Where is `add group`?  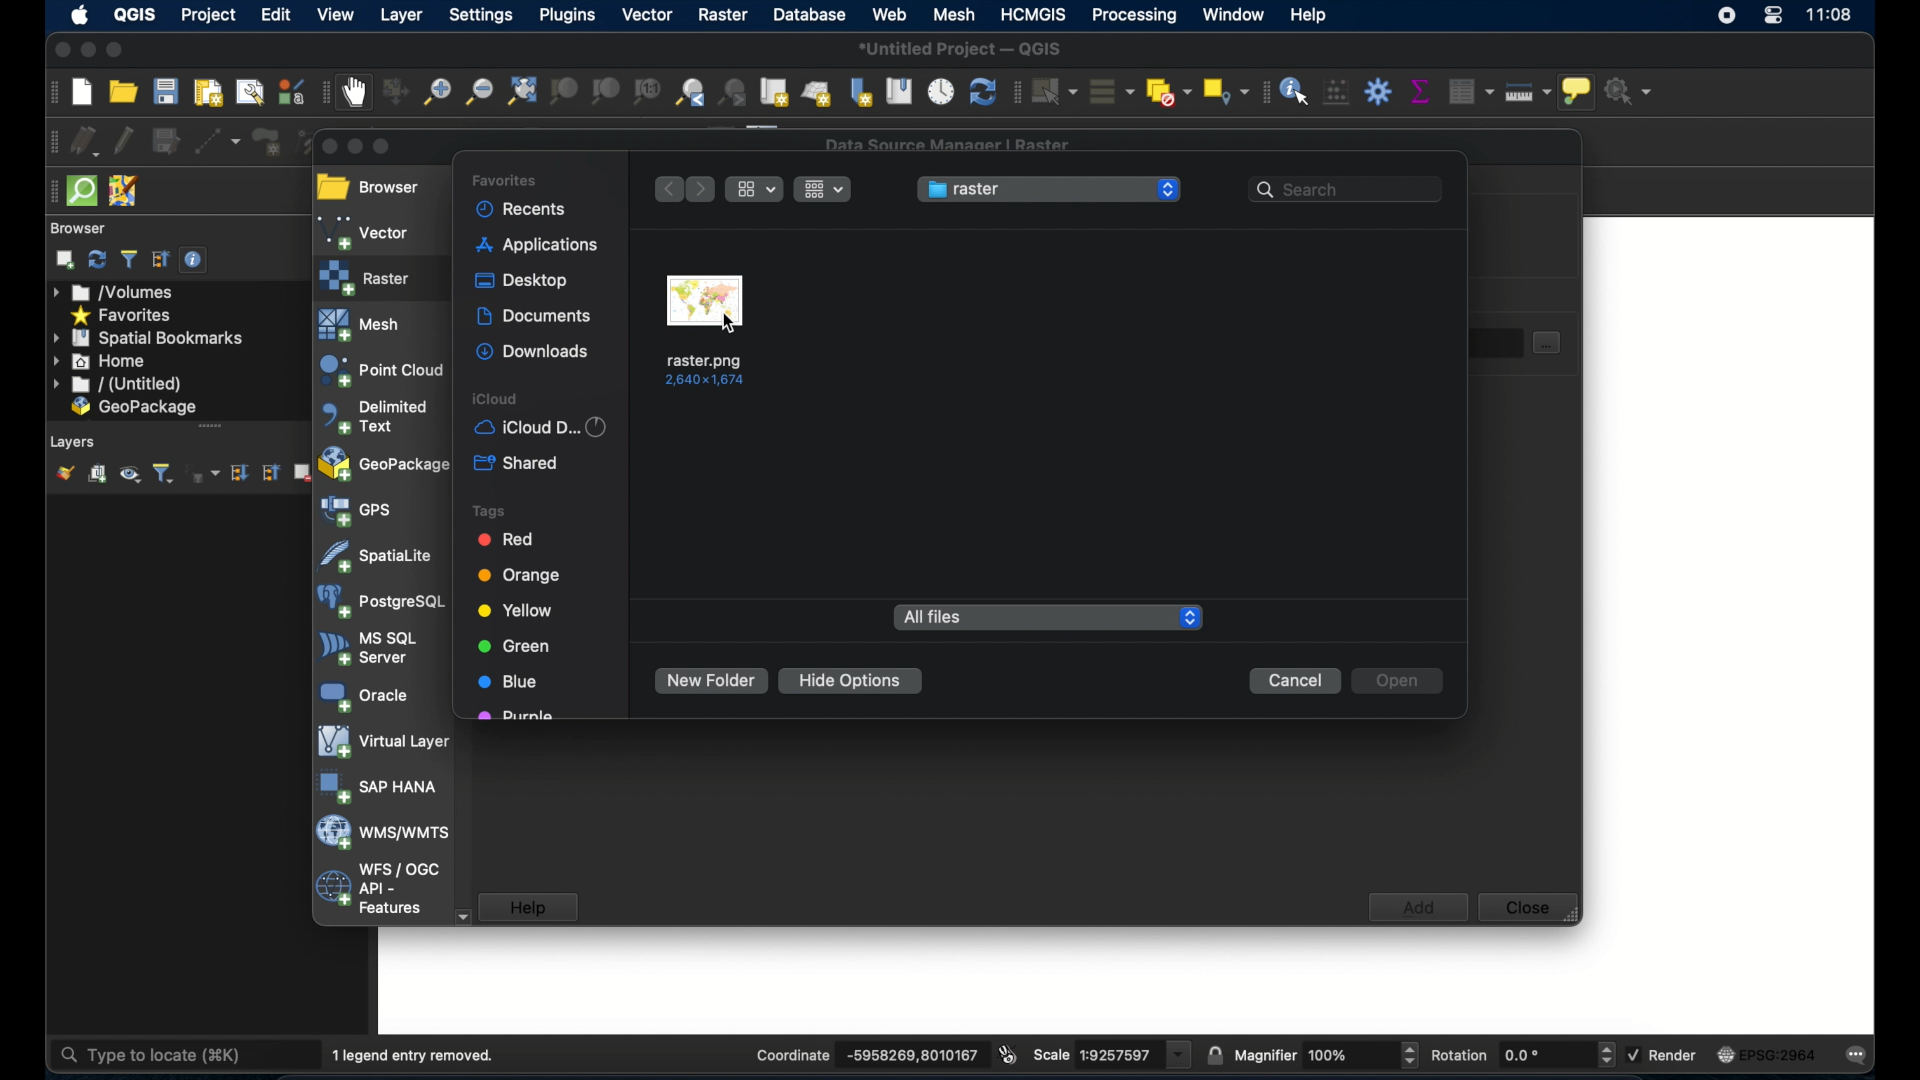
add group is located at coordinates (98, 474).